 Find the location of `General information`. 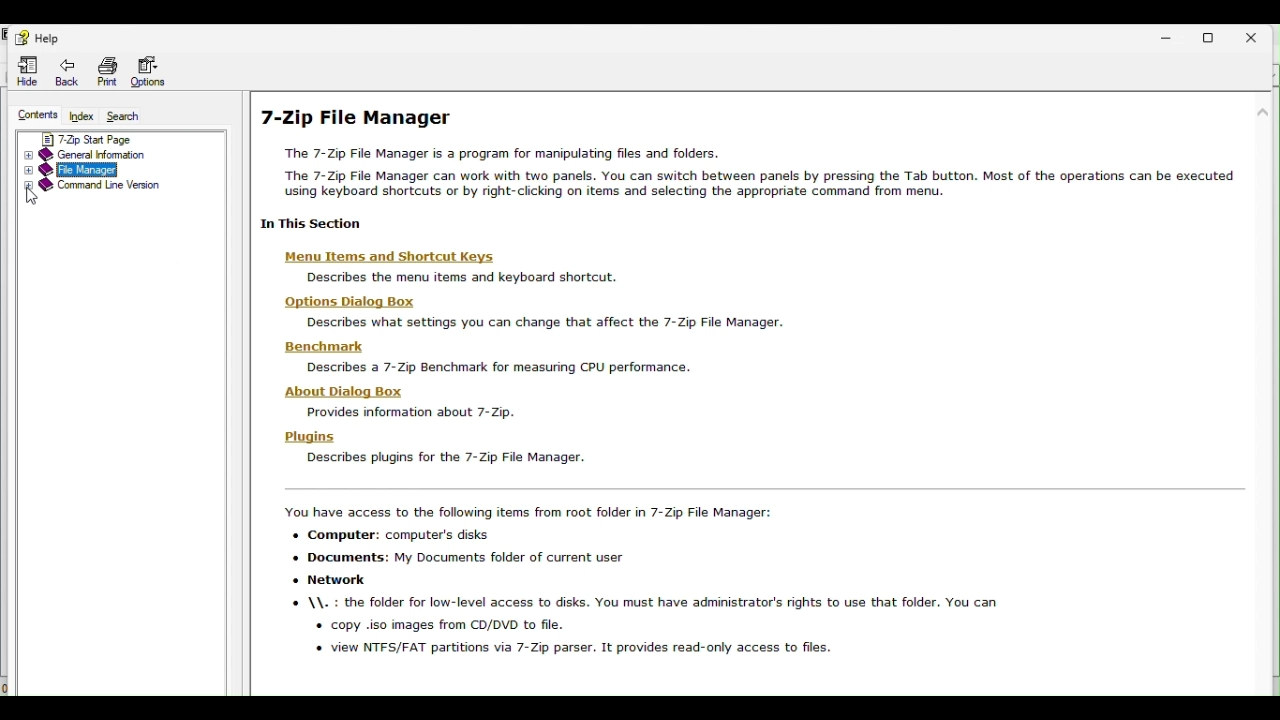

General information is located at coordinates (100, 155).